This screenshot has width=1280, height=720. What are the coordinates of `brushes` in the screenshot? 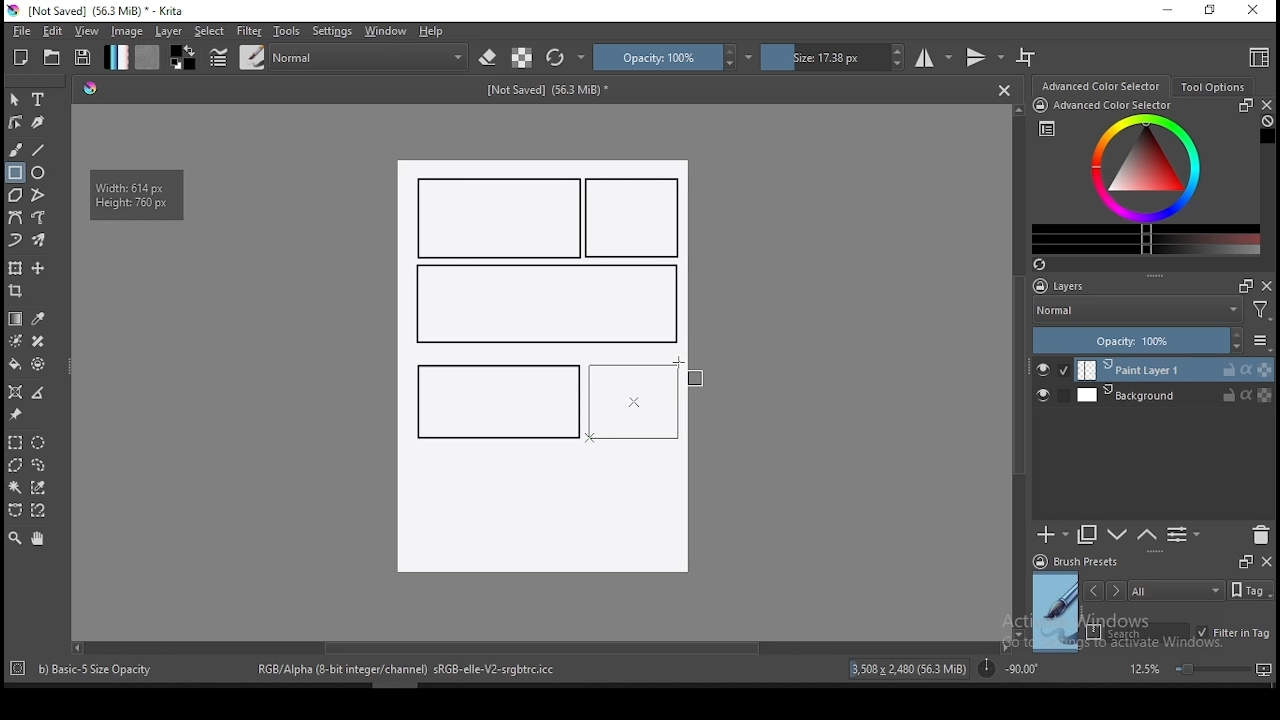 It's located at (252, 57).